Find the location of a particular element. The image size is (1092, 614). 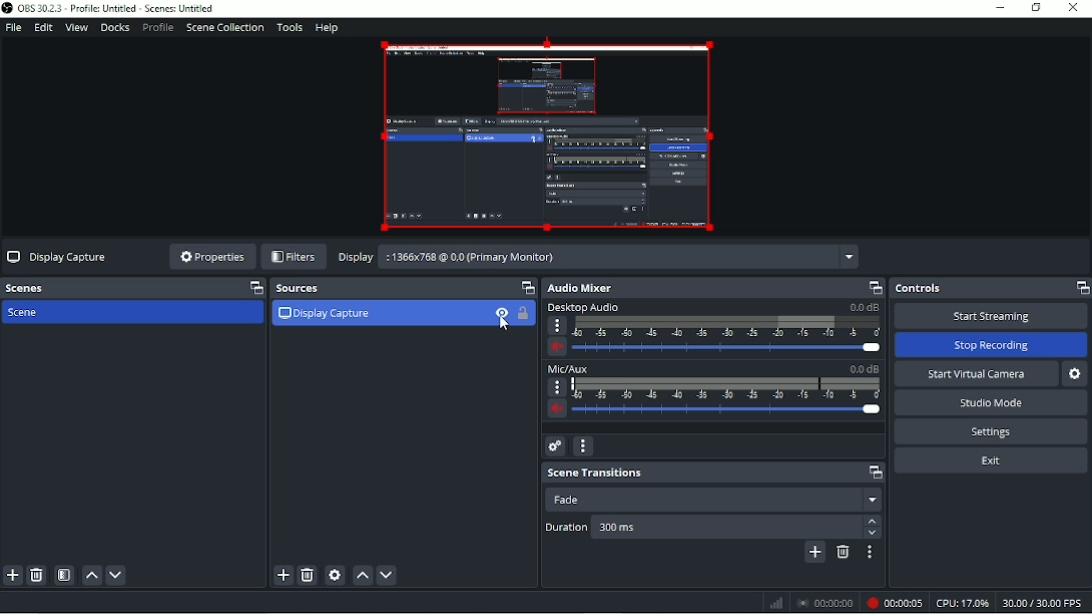

Scene transitions is located at coordinates (714, 473).